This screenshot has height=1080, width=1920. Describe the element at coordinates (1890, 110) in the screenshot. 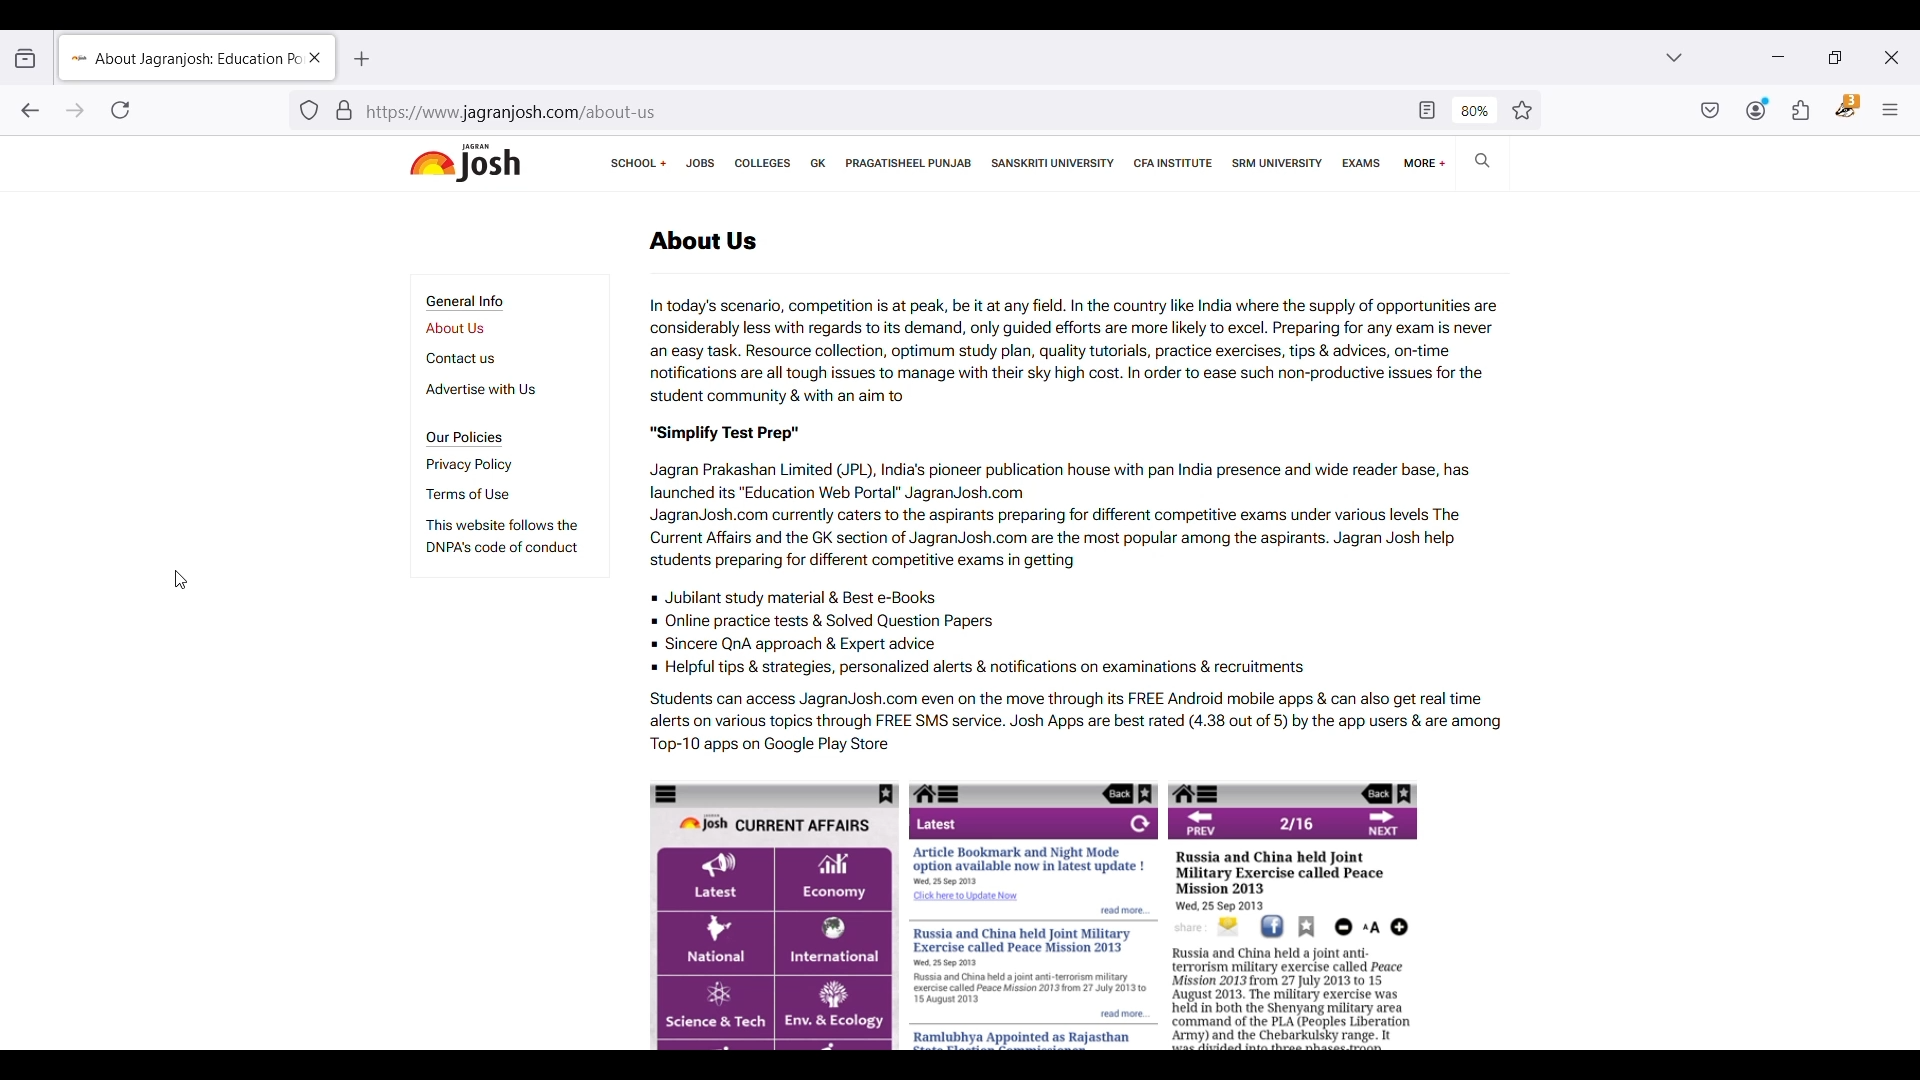

I see `Open application menu` at that location.